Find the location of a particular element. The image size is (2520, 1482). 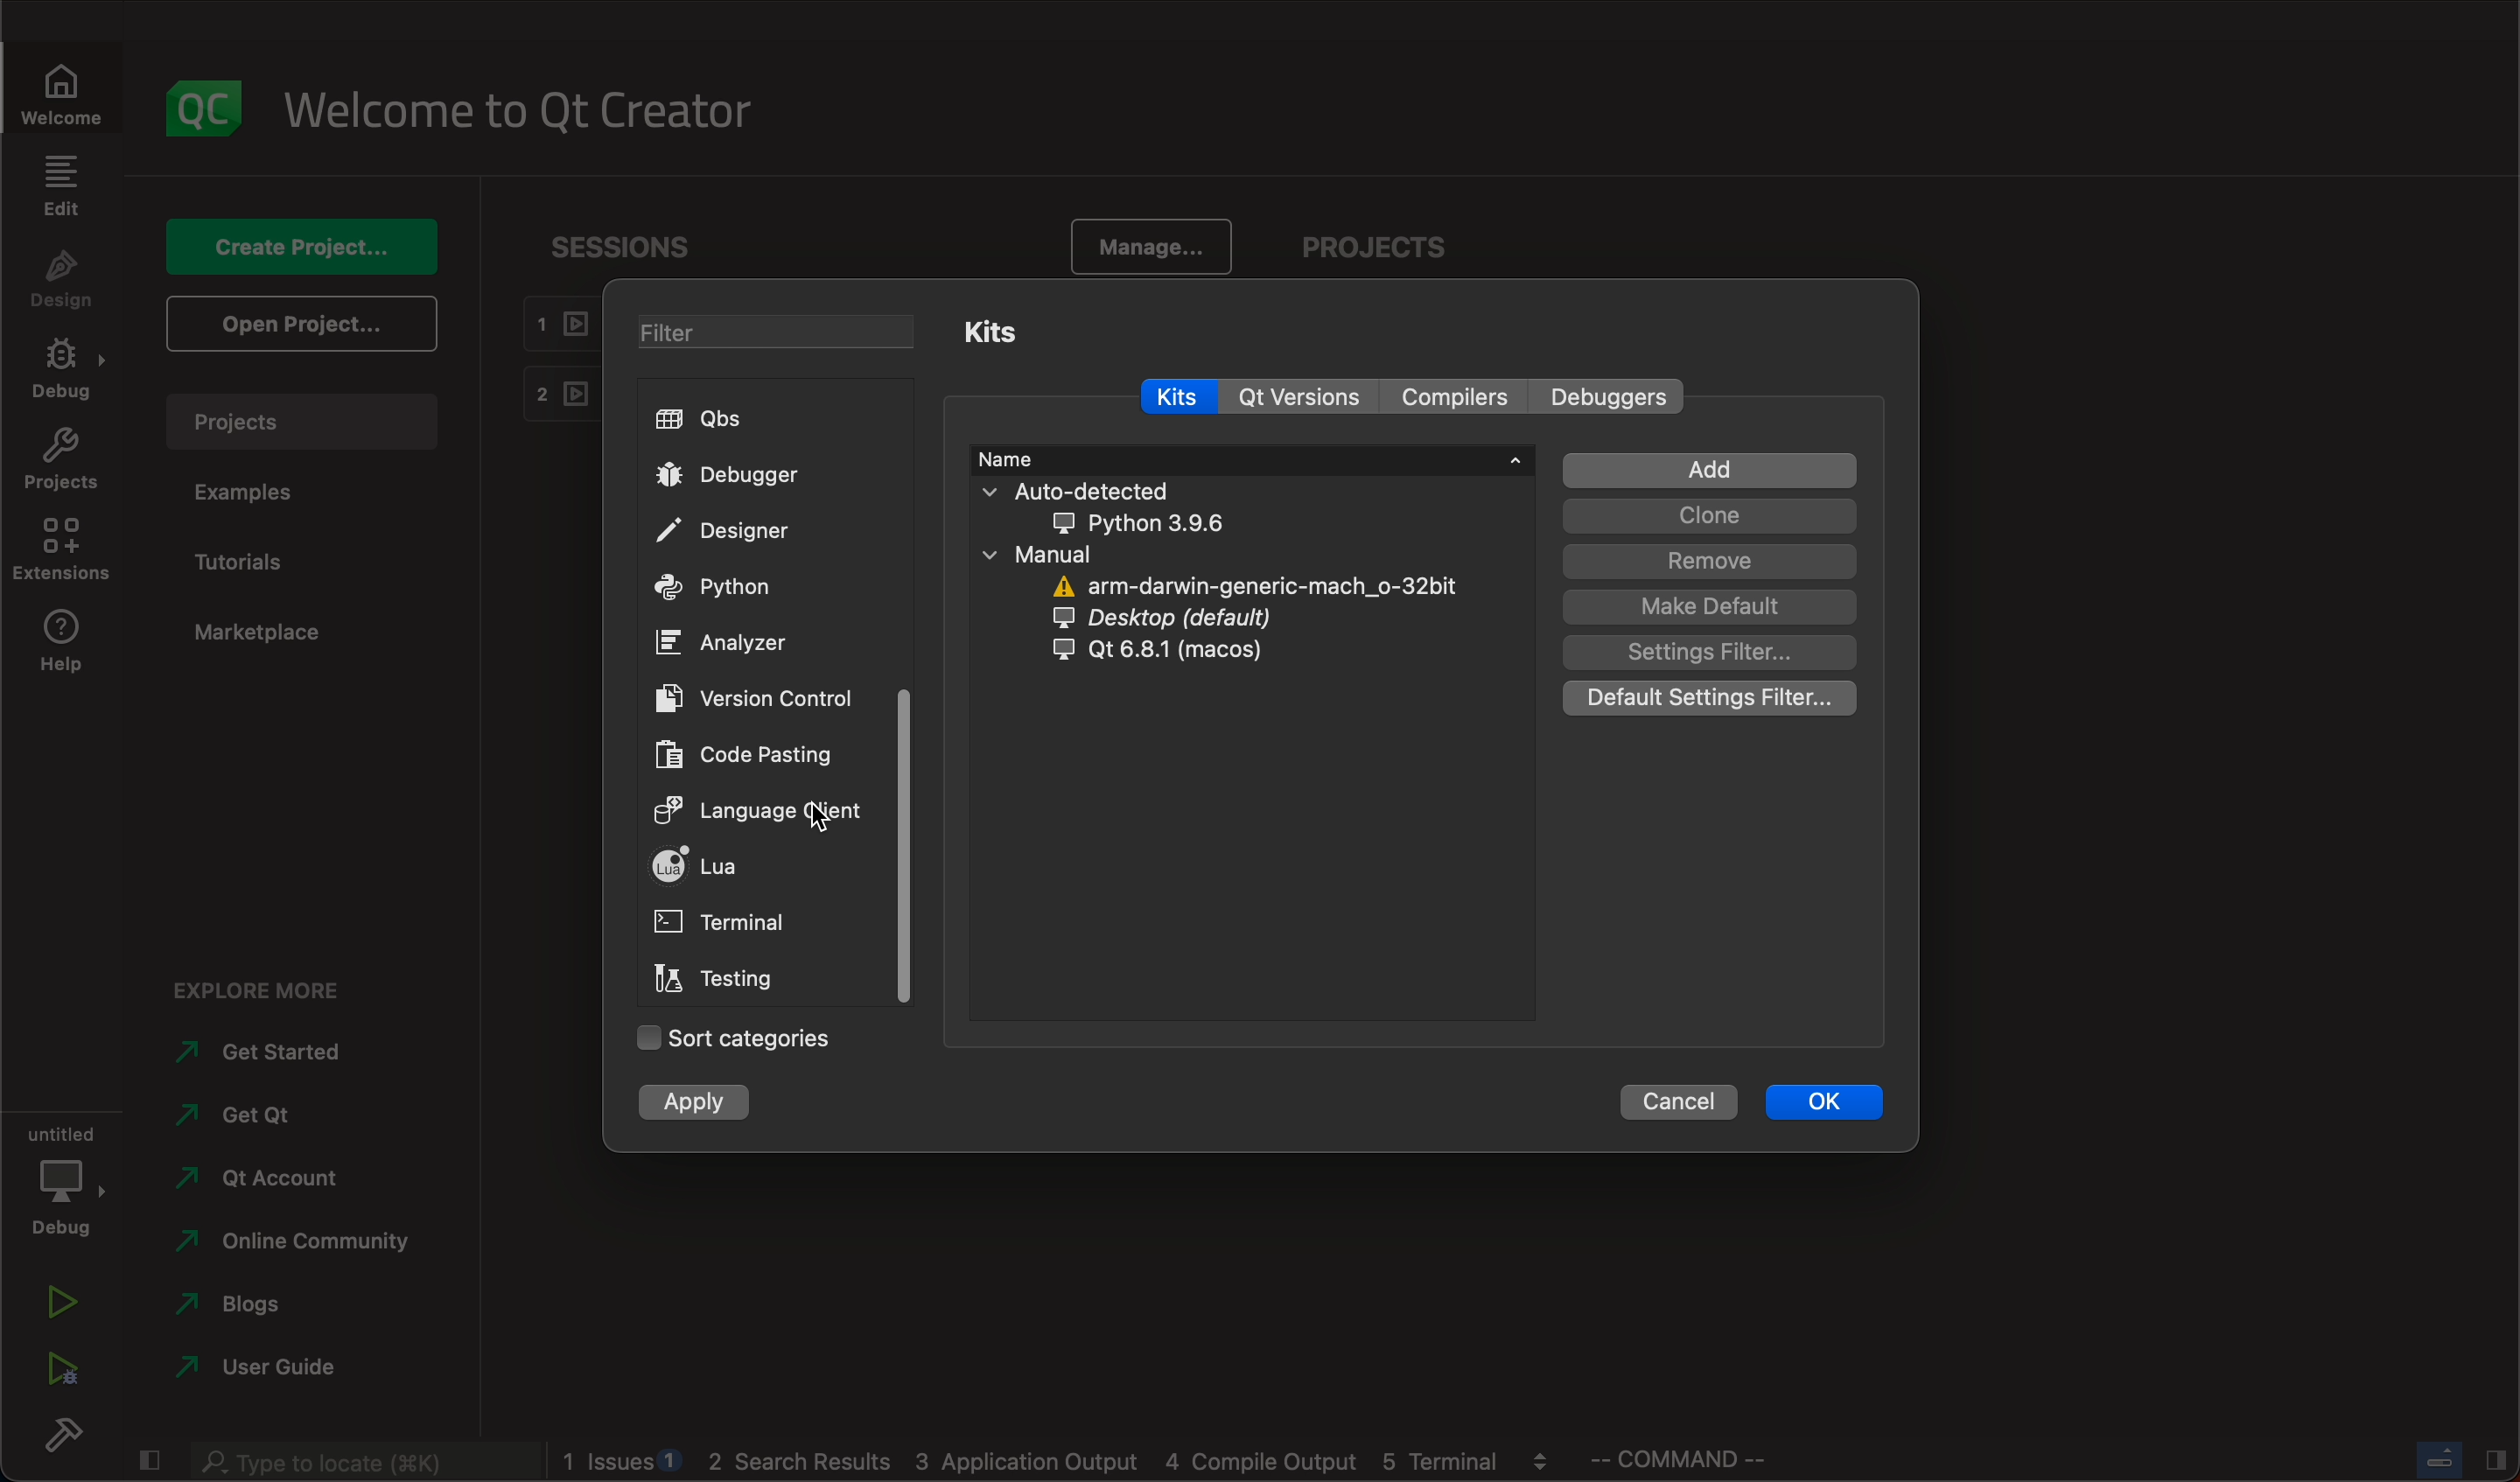

qbs is located at coordinates (727, 422).